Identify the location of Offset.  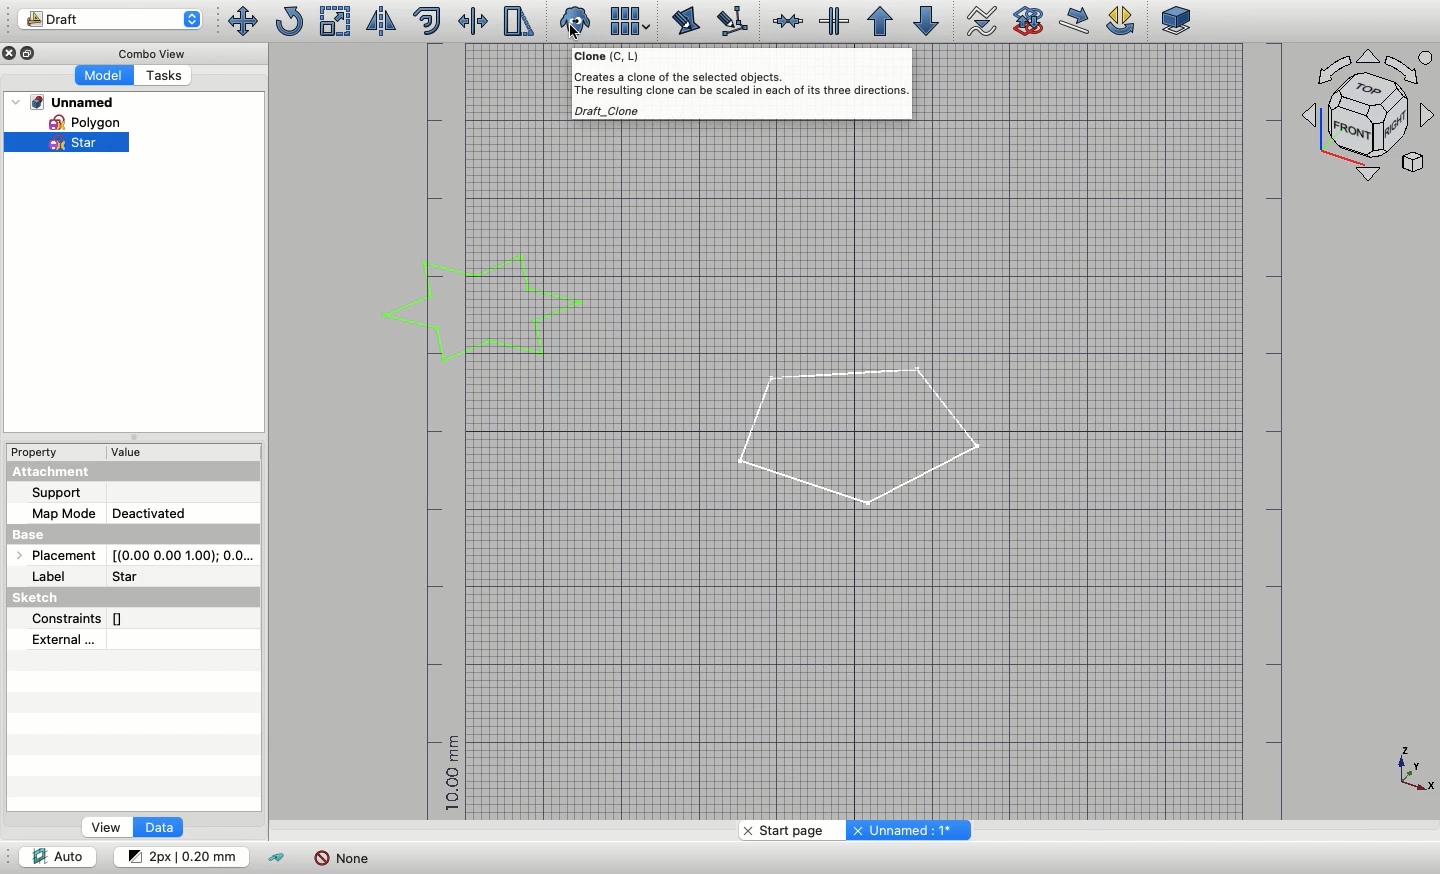
(427, 21).